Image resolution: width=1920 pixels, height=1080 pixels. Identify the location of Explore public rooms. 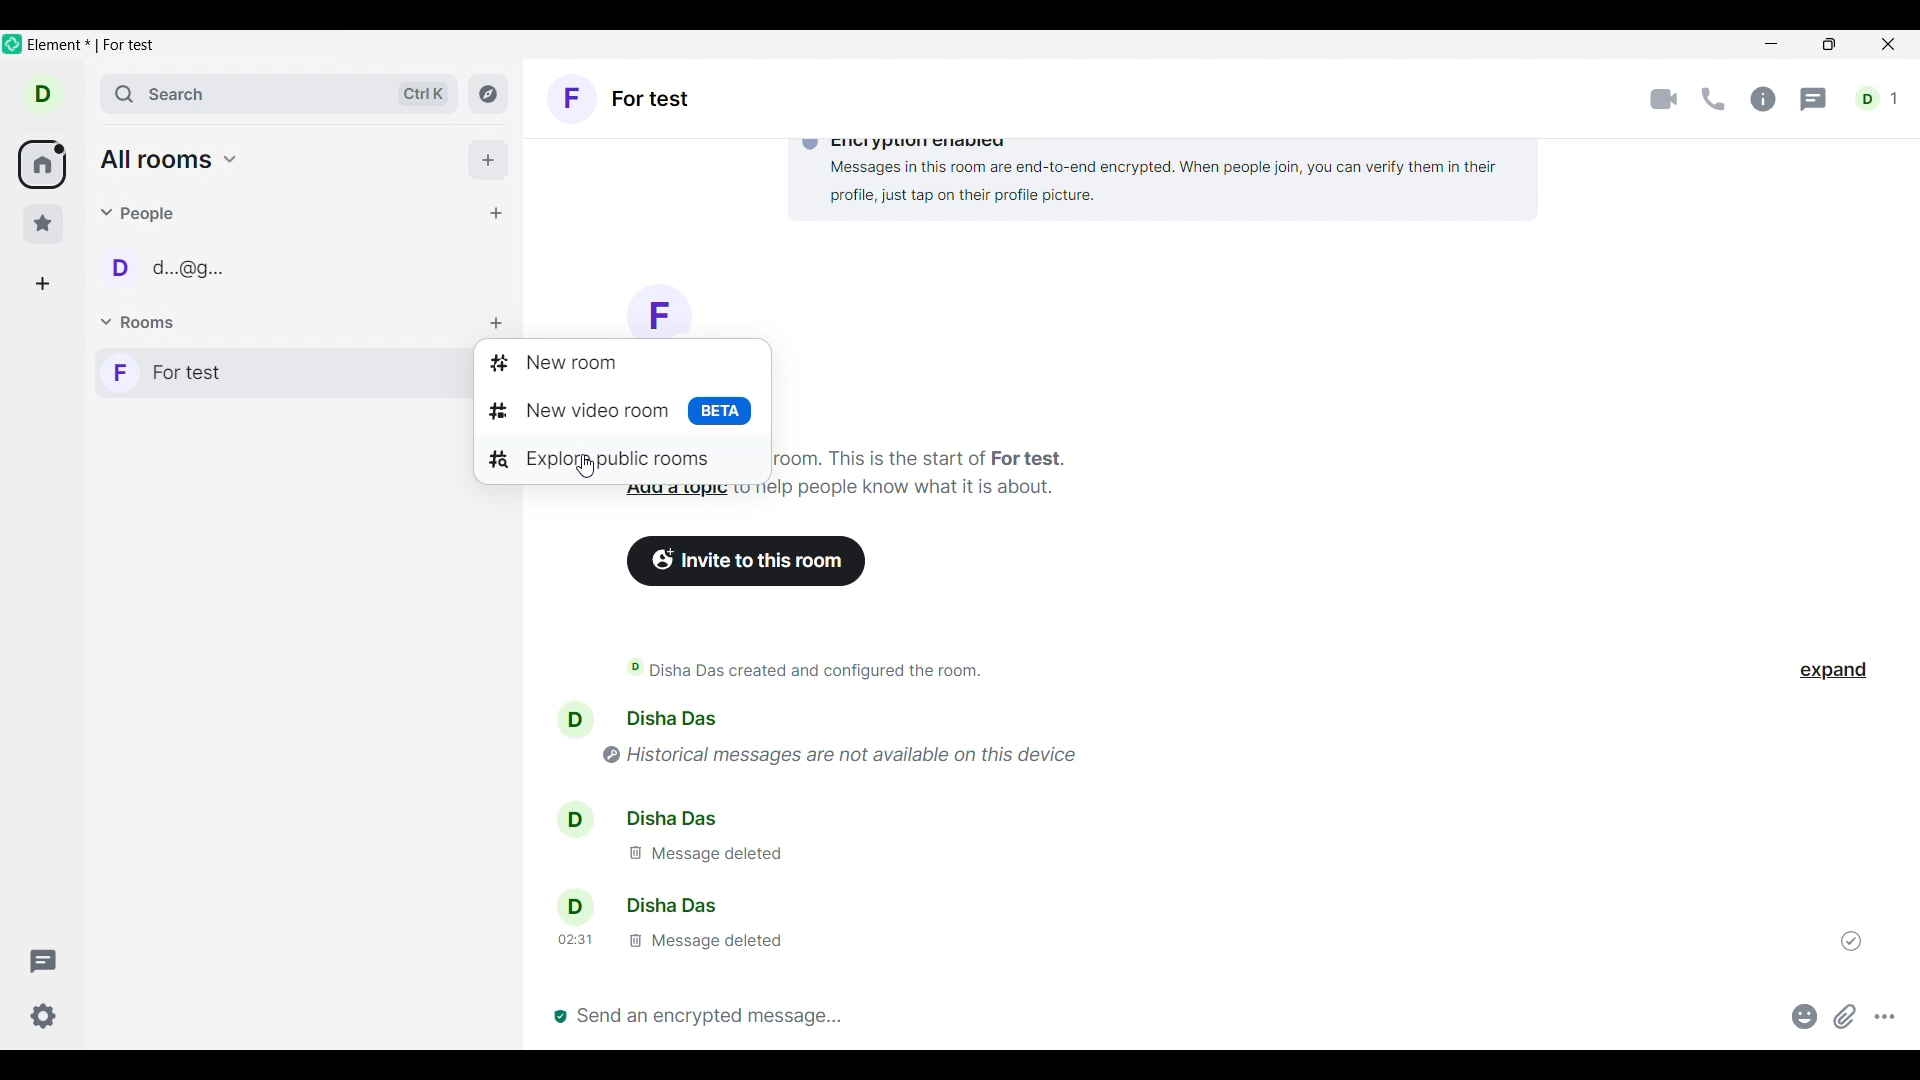
(613, 455).